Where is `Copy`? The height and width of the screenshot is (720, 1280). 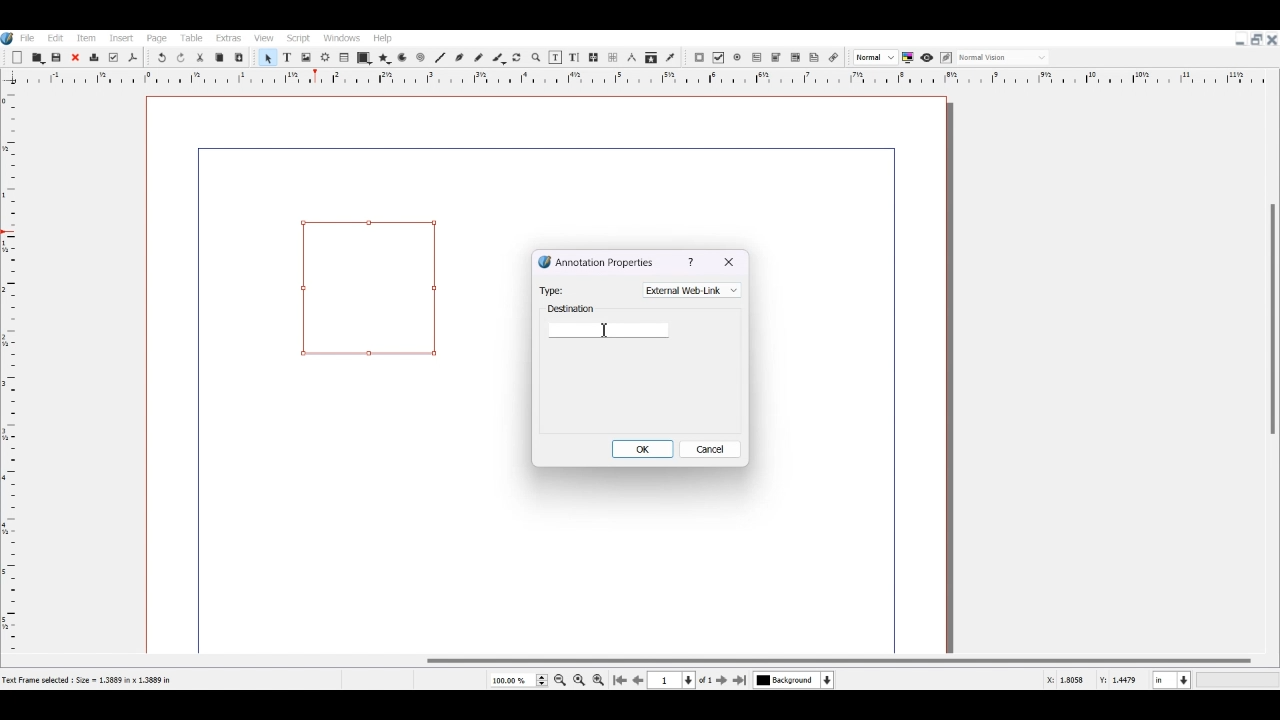
Copy is located at coordinates (218, 57).